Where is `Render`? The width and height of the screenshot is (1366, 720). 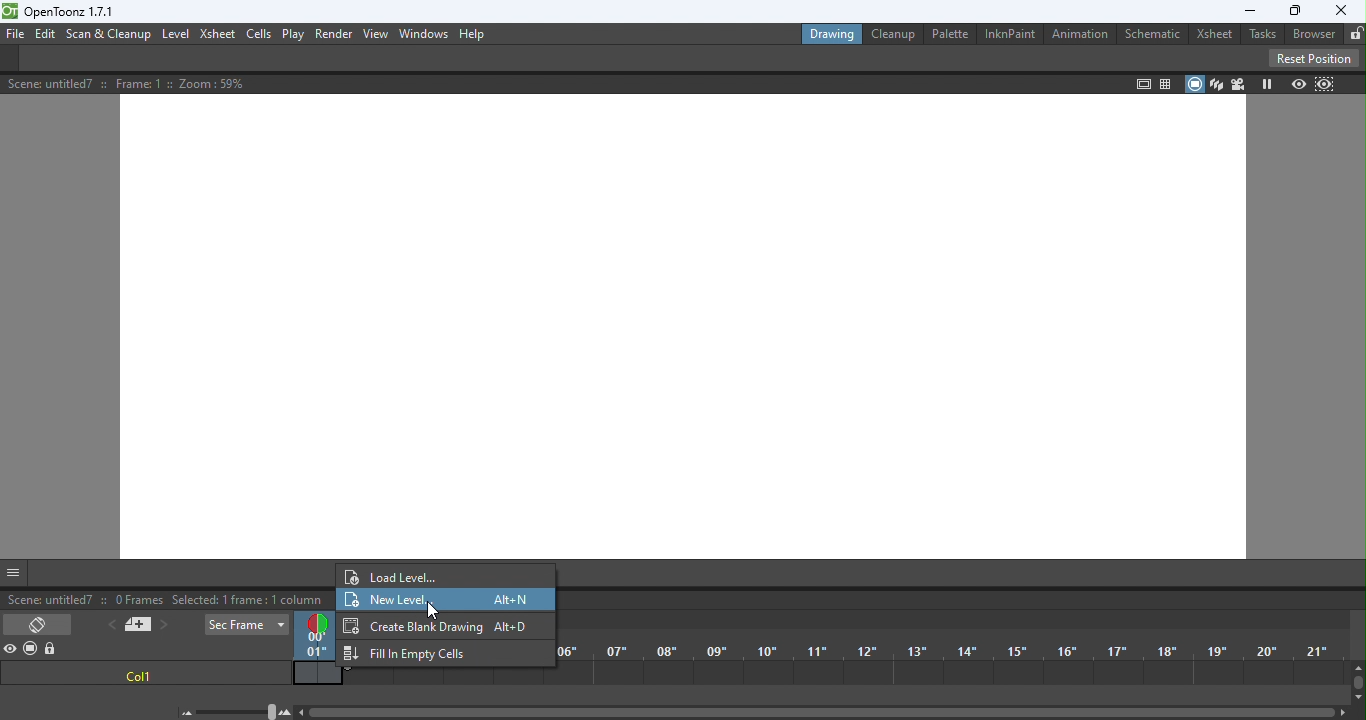
Render is located at coordinates (333, 34).